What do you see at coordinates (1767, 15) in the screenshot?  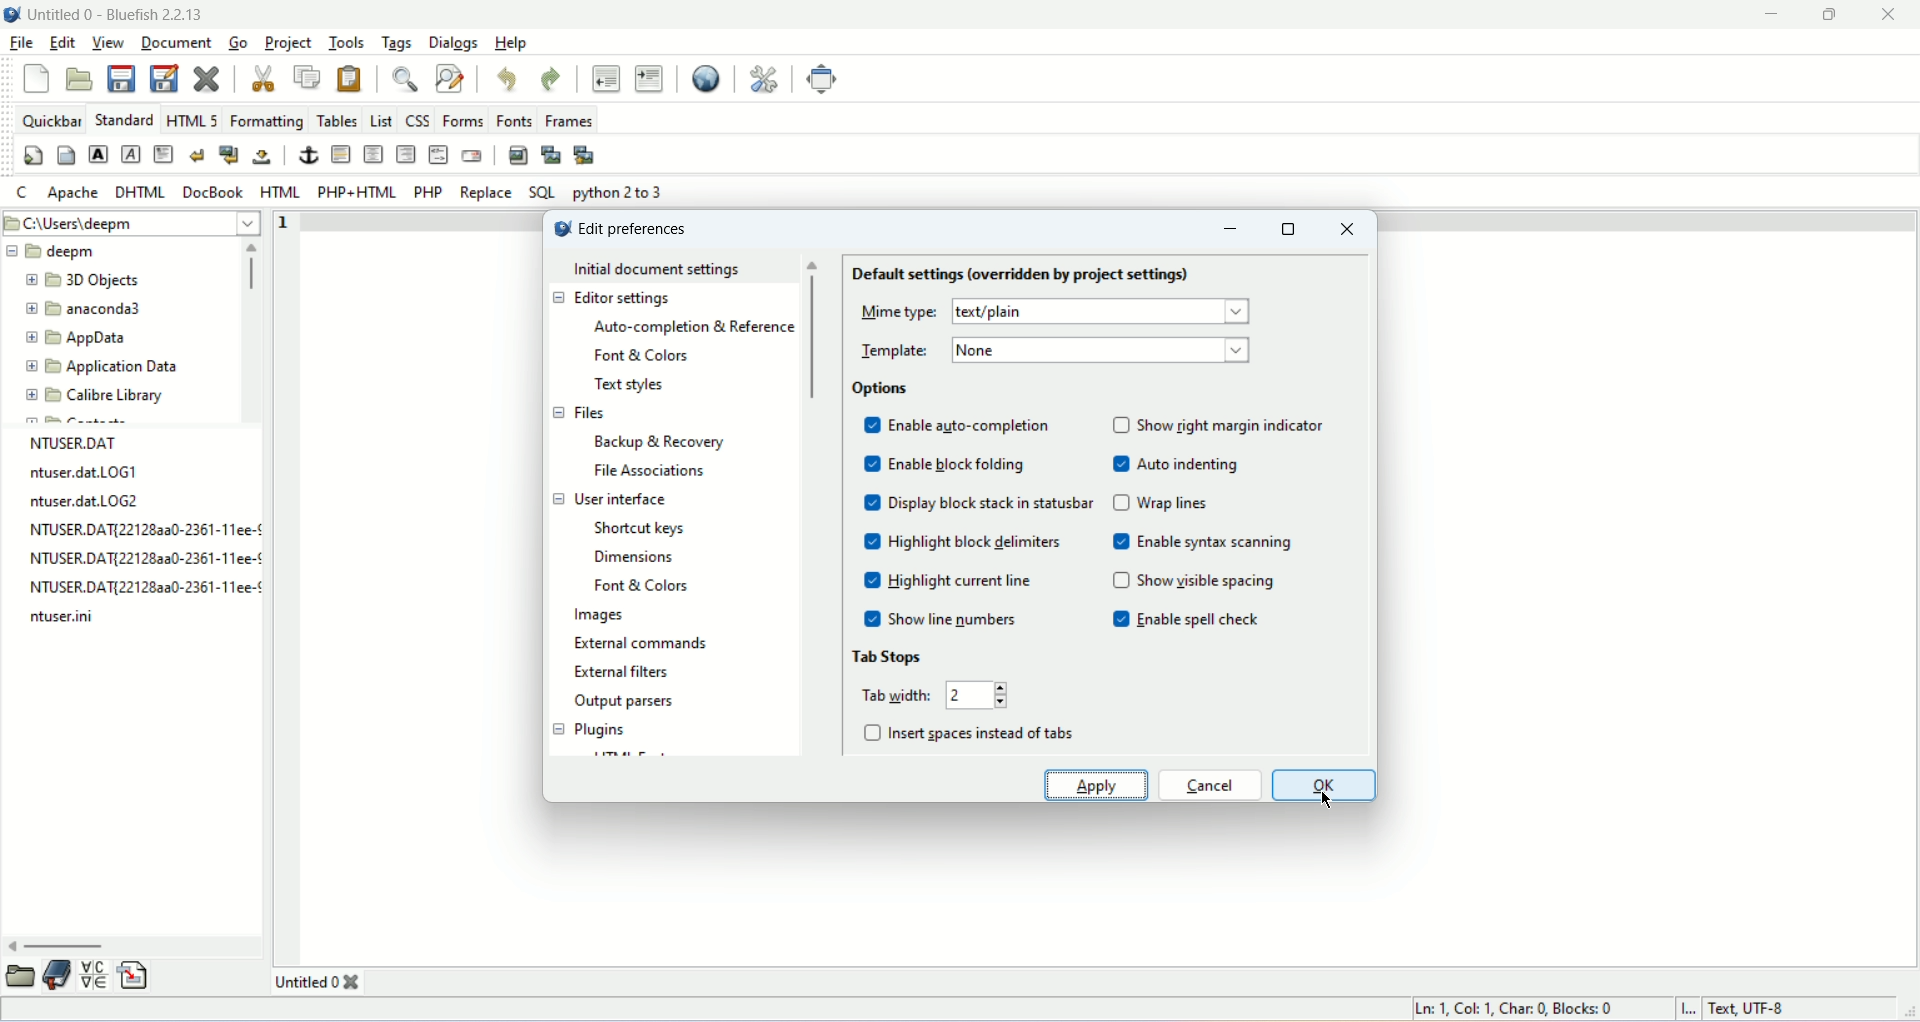 I see `minimize` at bounding box center [1767, 15].